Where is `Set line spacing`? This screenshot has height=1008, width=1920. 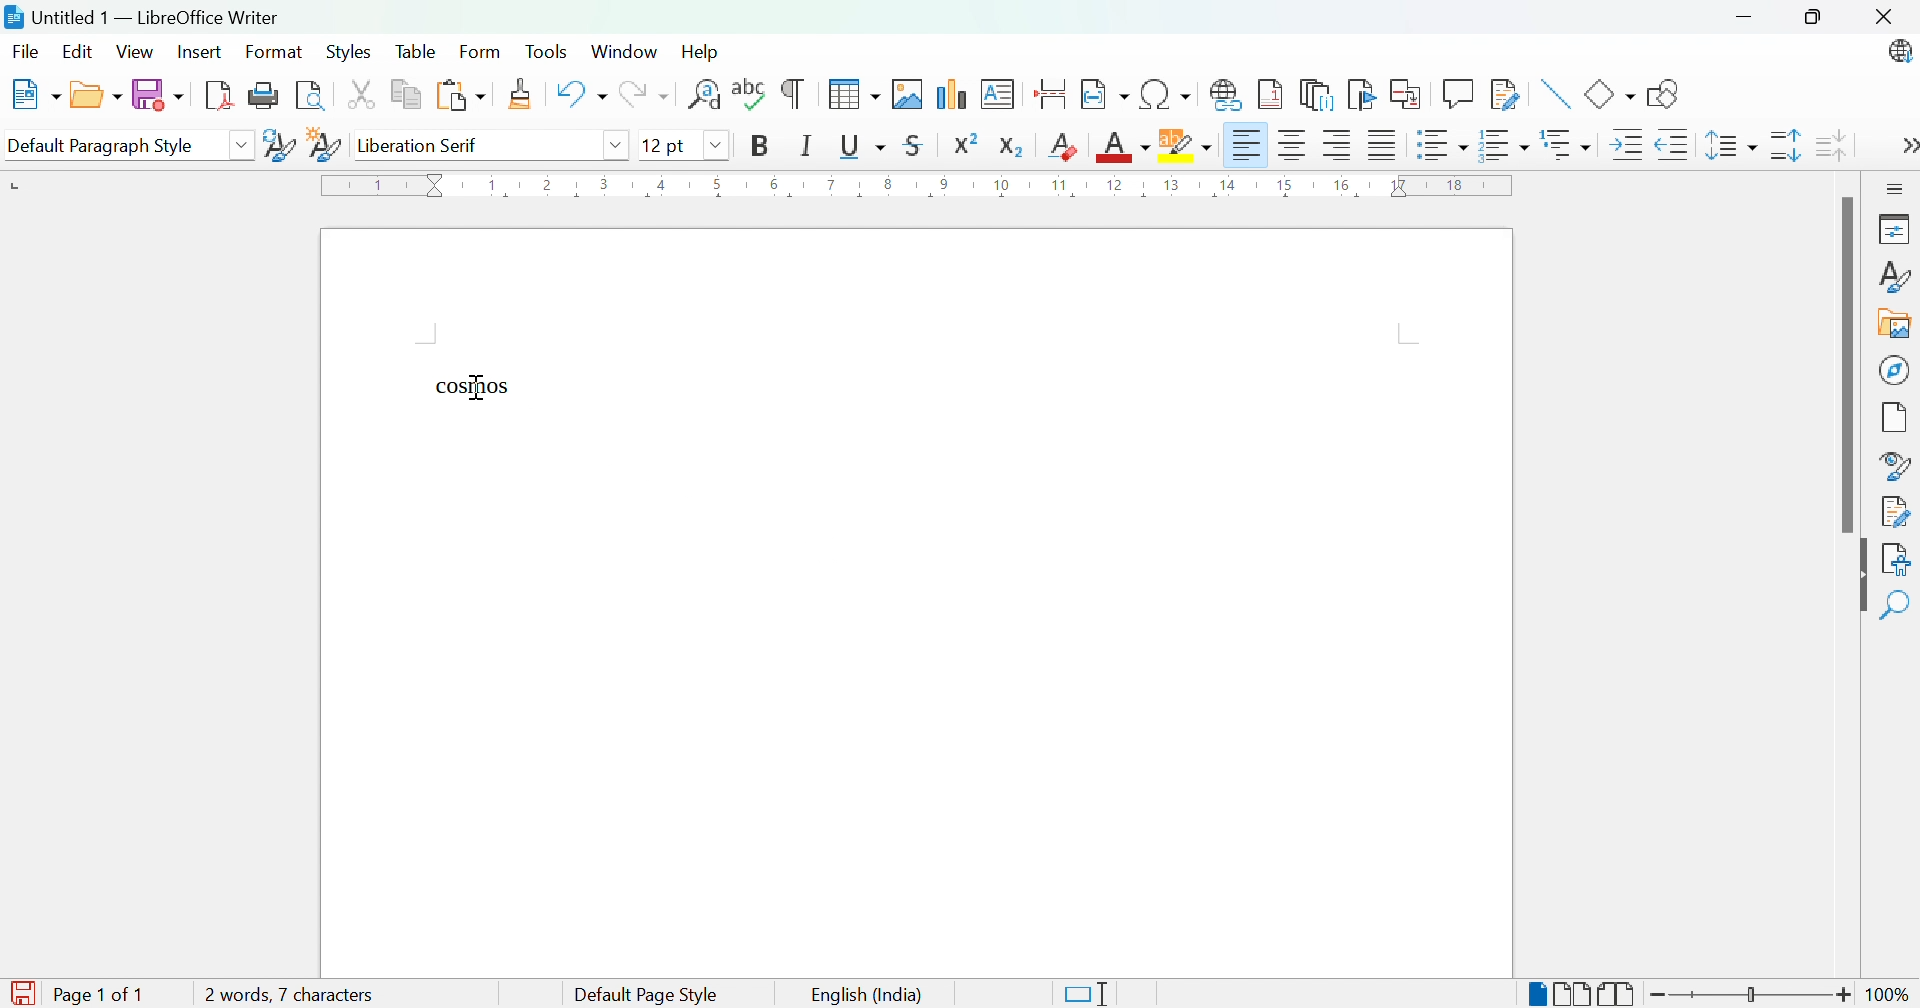
Set line spacing is located at coordinates (1729, 145).